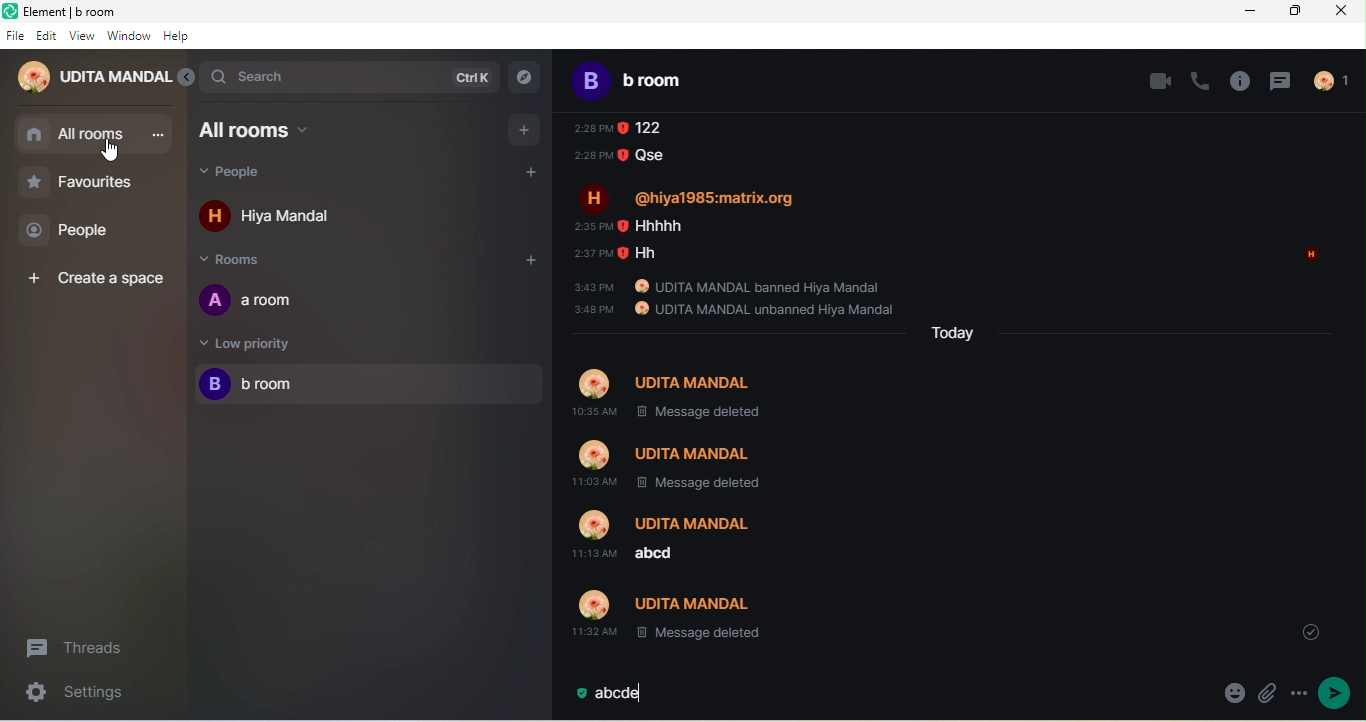  What do you see at coordinates (245, 258) in the screenshot?
I see `rooms` at bounding box center [245, 258].